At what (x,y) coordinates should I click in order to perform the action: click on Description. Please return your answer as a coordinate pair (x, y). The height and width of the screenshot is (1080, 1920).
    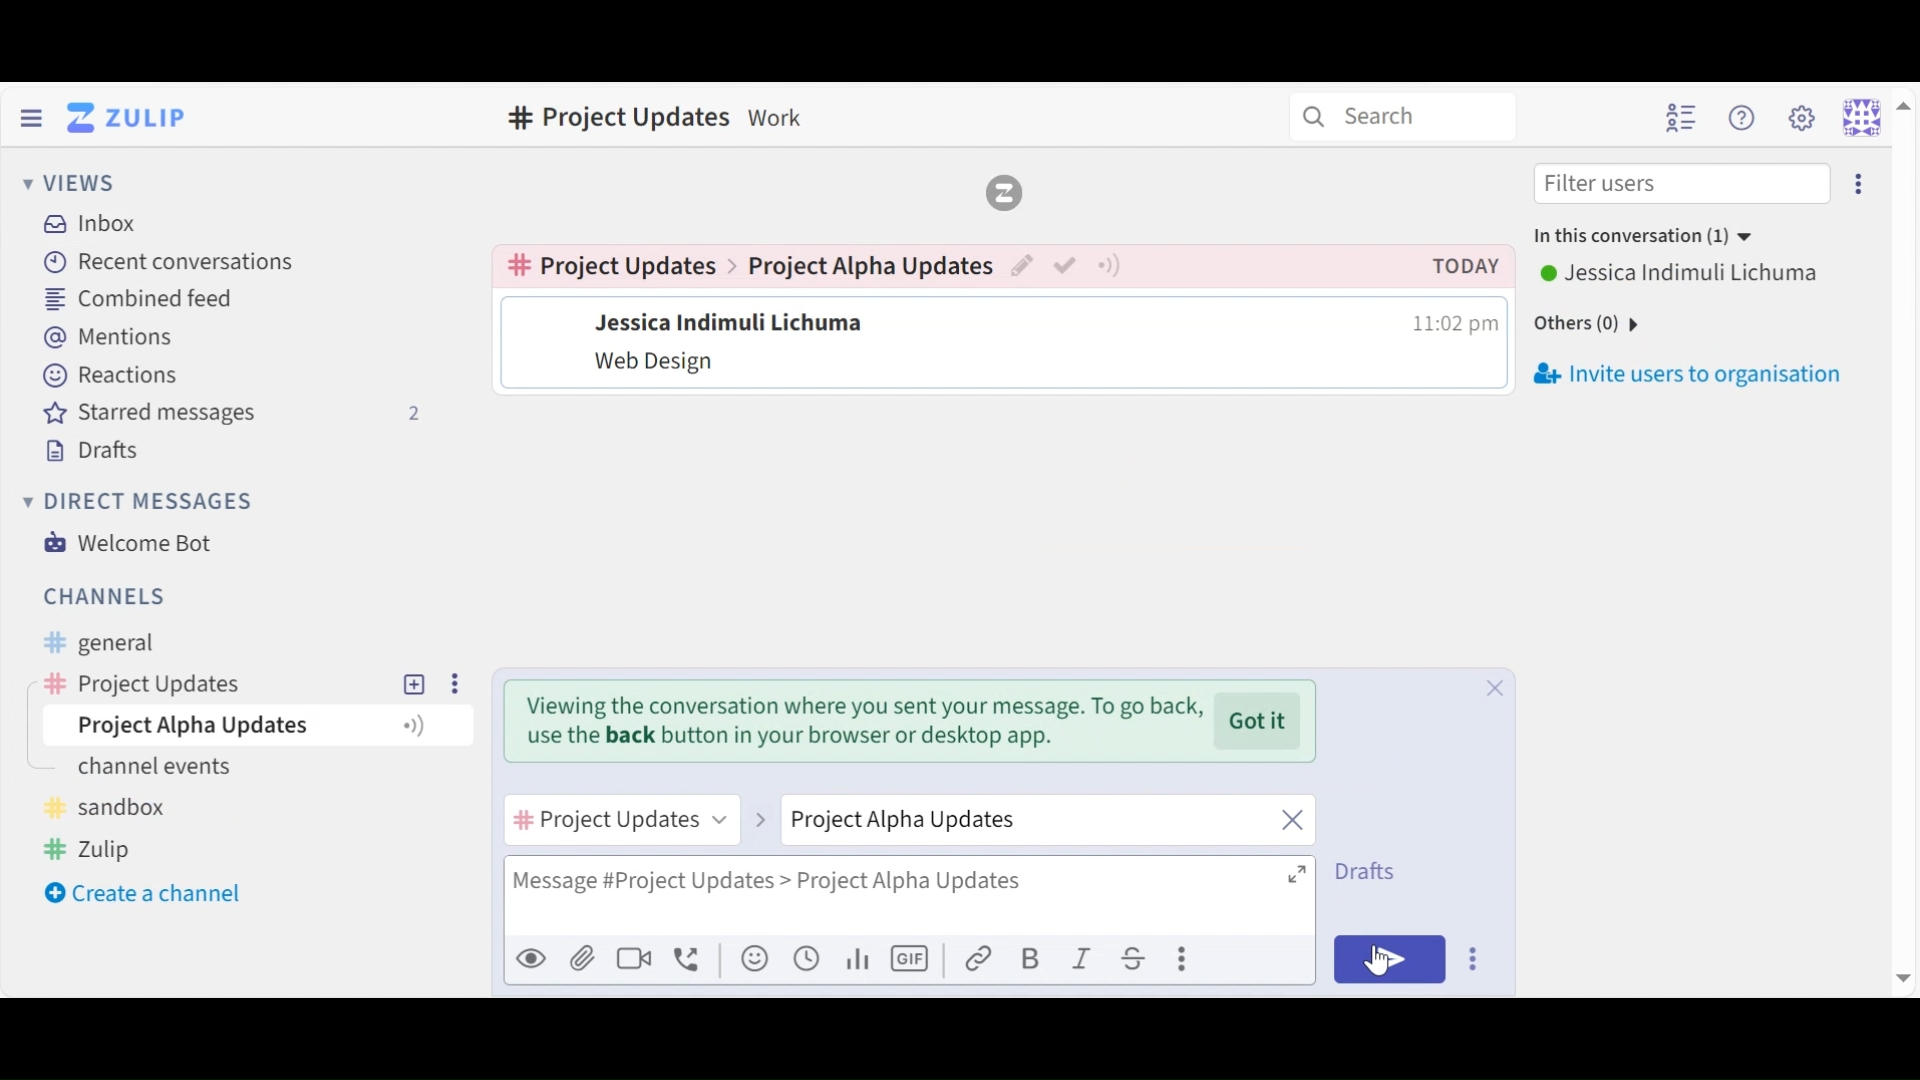
    Looking at the image, I should click on (777, 121).